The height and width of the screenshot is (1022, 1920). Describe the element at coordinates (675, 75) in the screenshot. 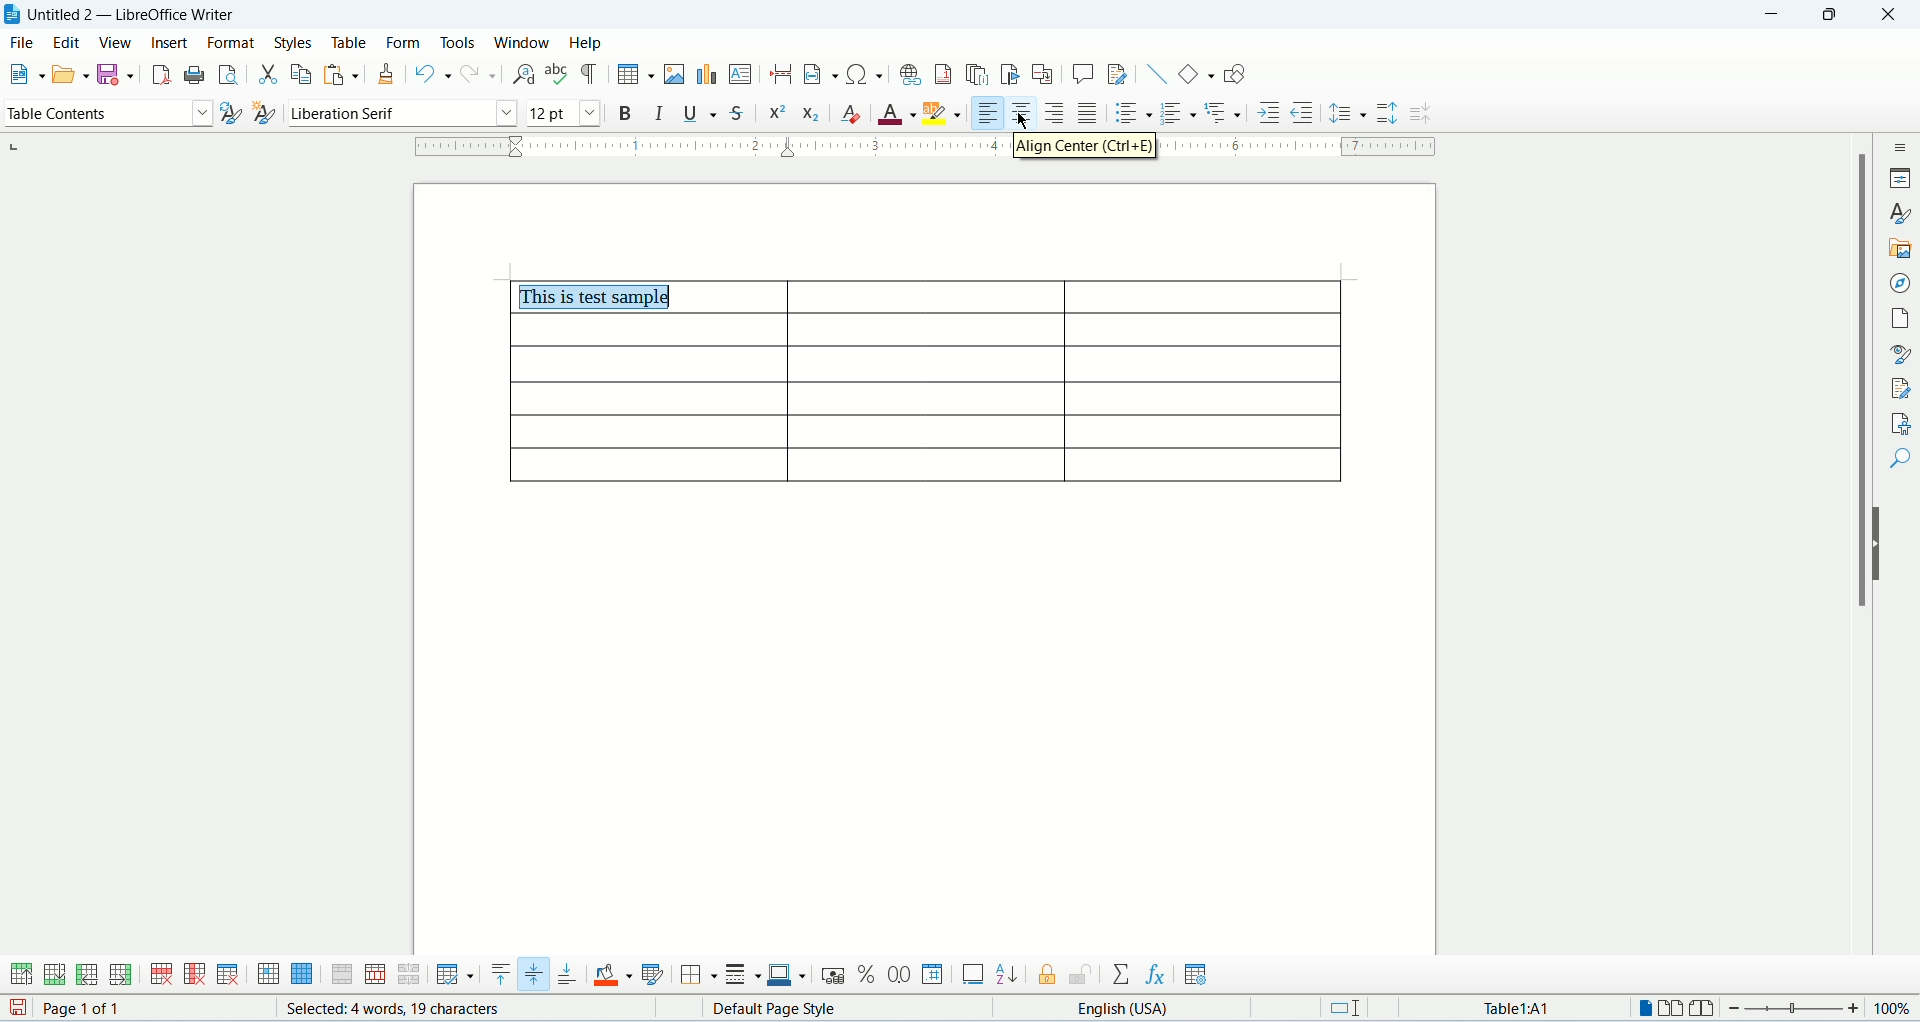

I see `insert image` at that location.